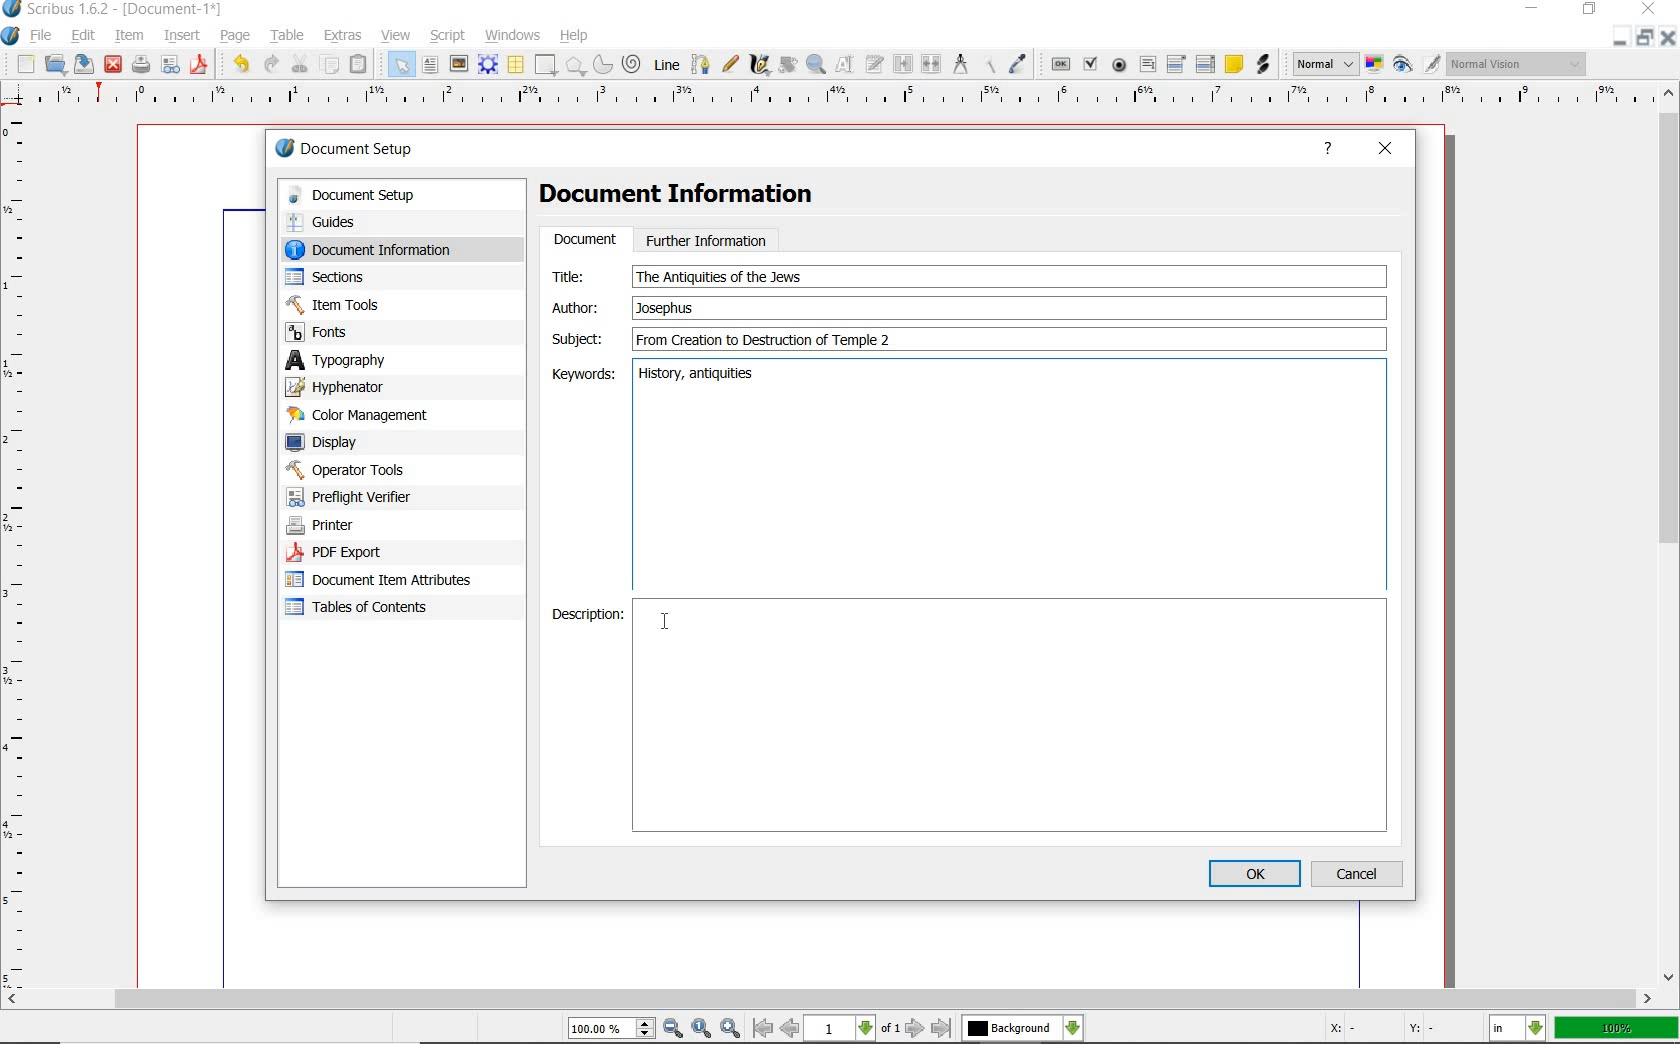 The width and height of the screenshot is (1680, 1044). What do you see at coordinates (42, 34) in the screenshot?
I see `file` at bounding box center [42, 34].